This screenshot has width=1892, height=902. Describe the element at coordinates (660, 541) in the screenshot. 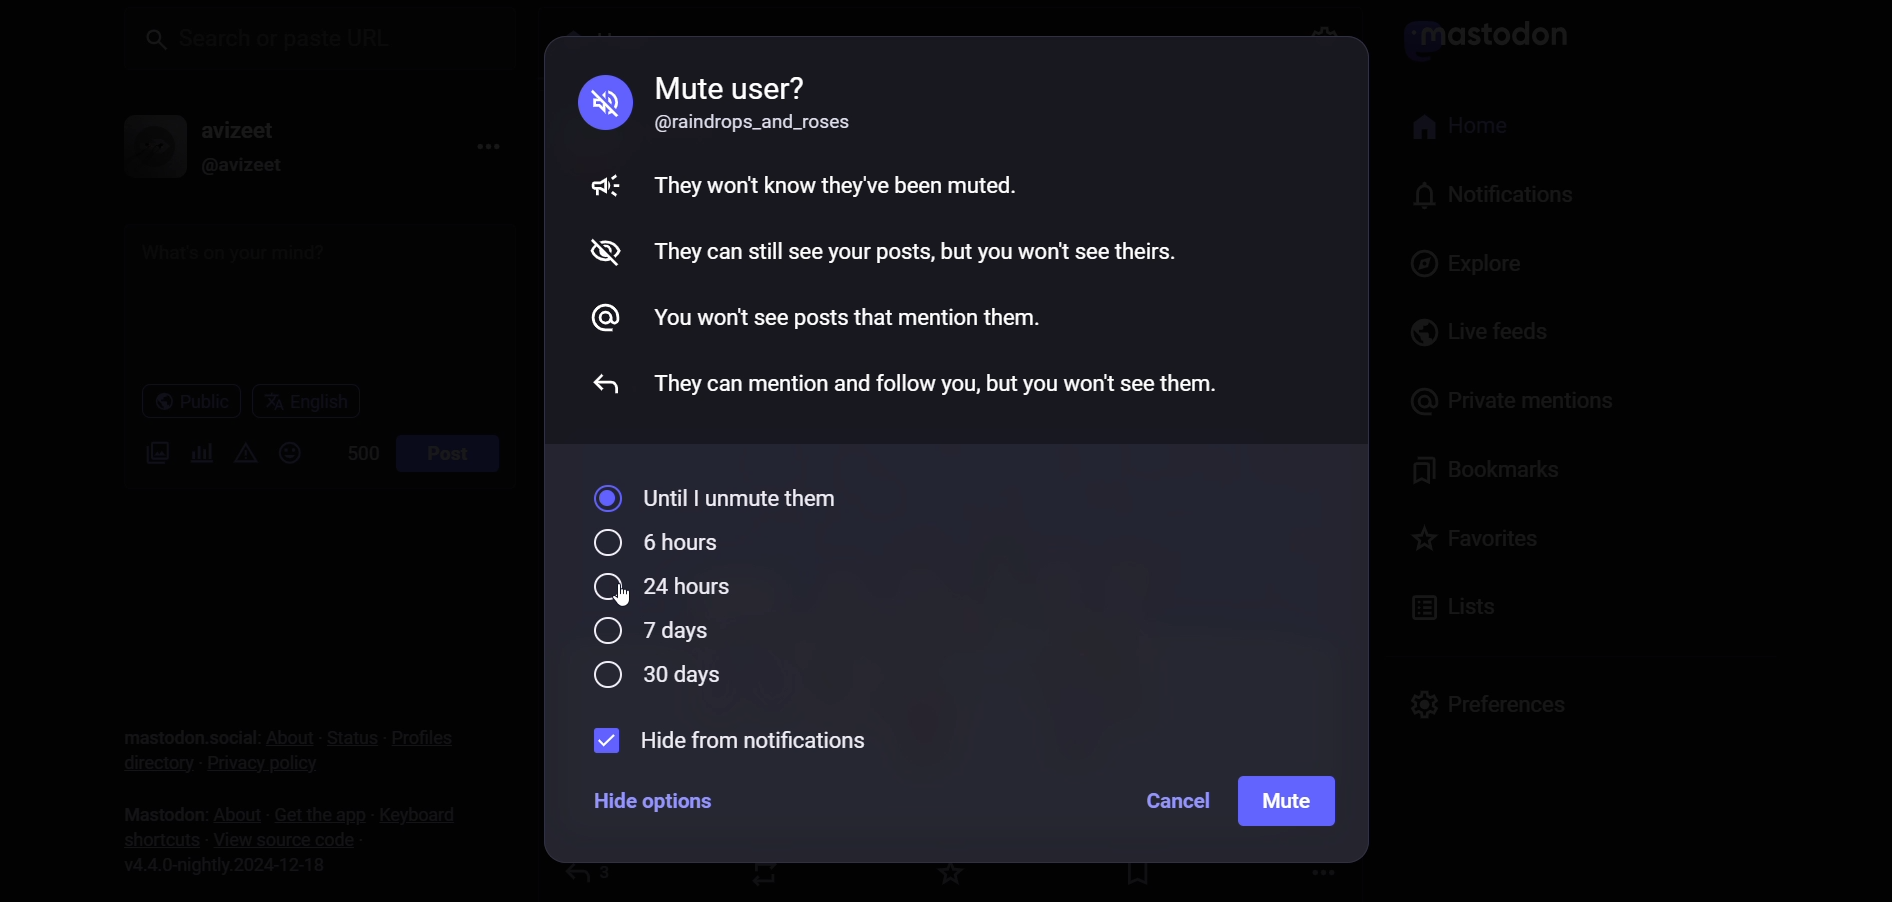

I see `6 hours` at that location.